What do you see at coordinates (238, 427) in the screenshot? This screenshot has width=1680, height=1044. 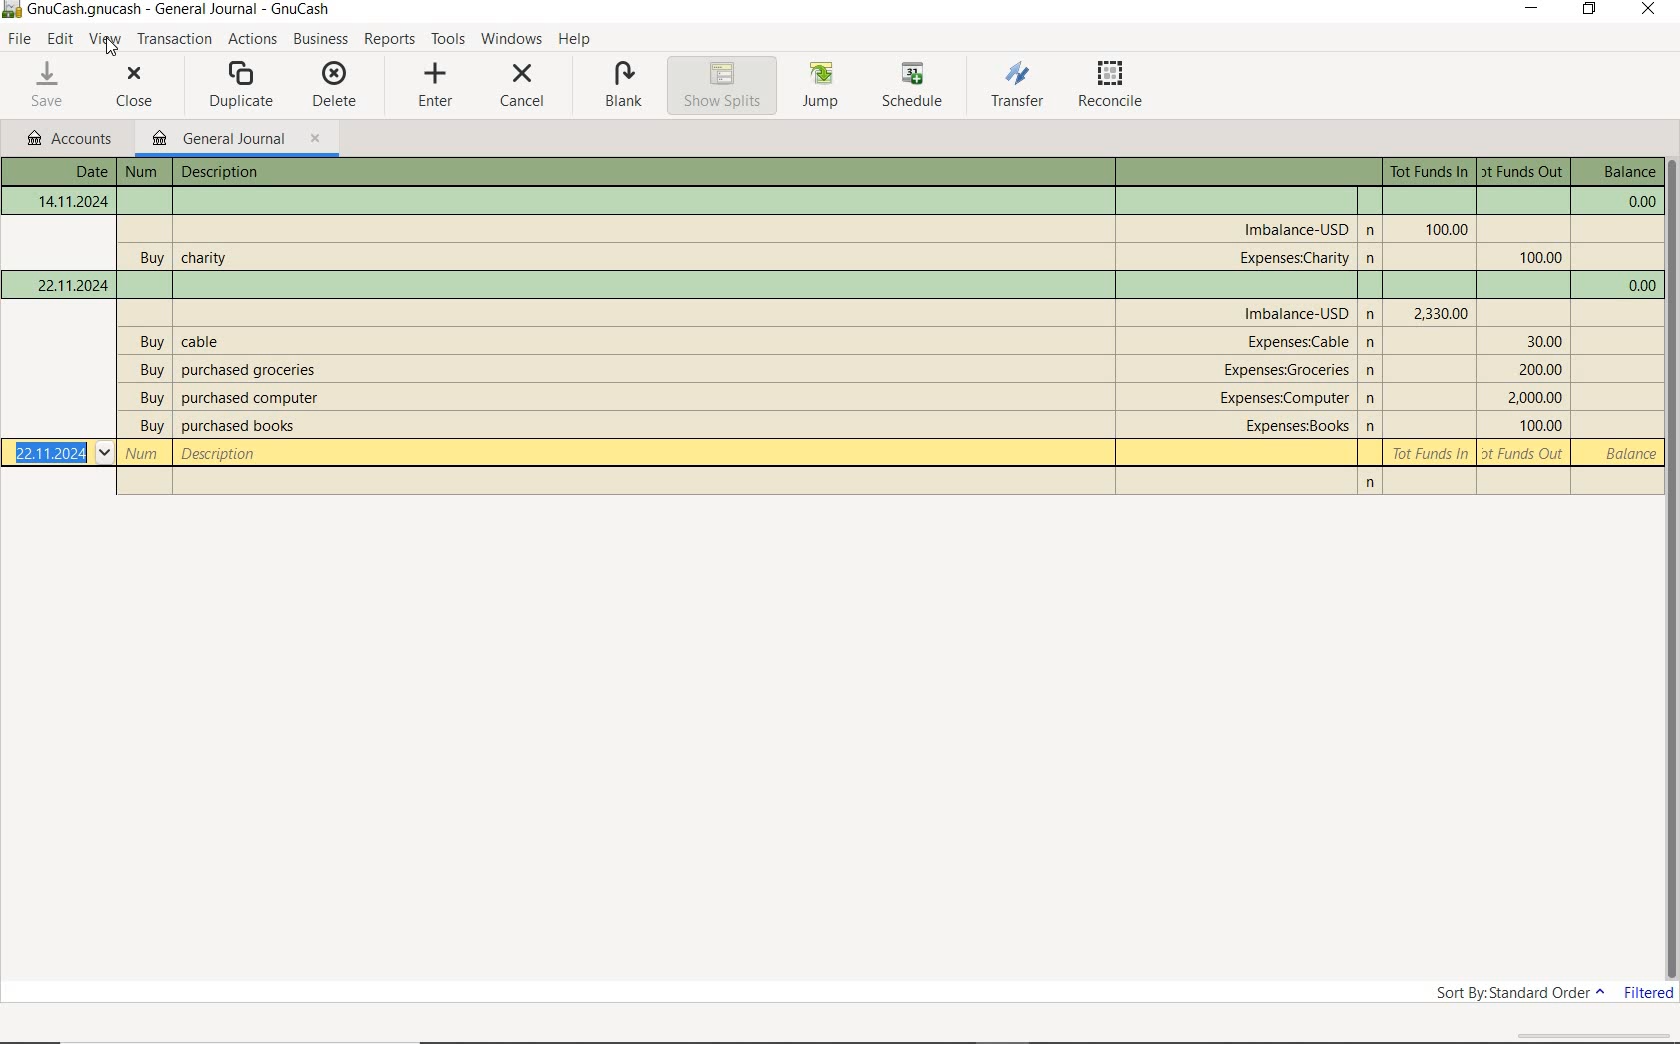 I see `description` at bounding box center [238, 427].